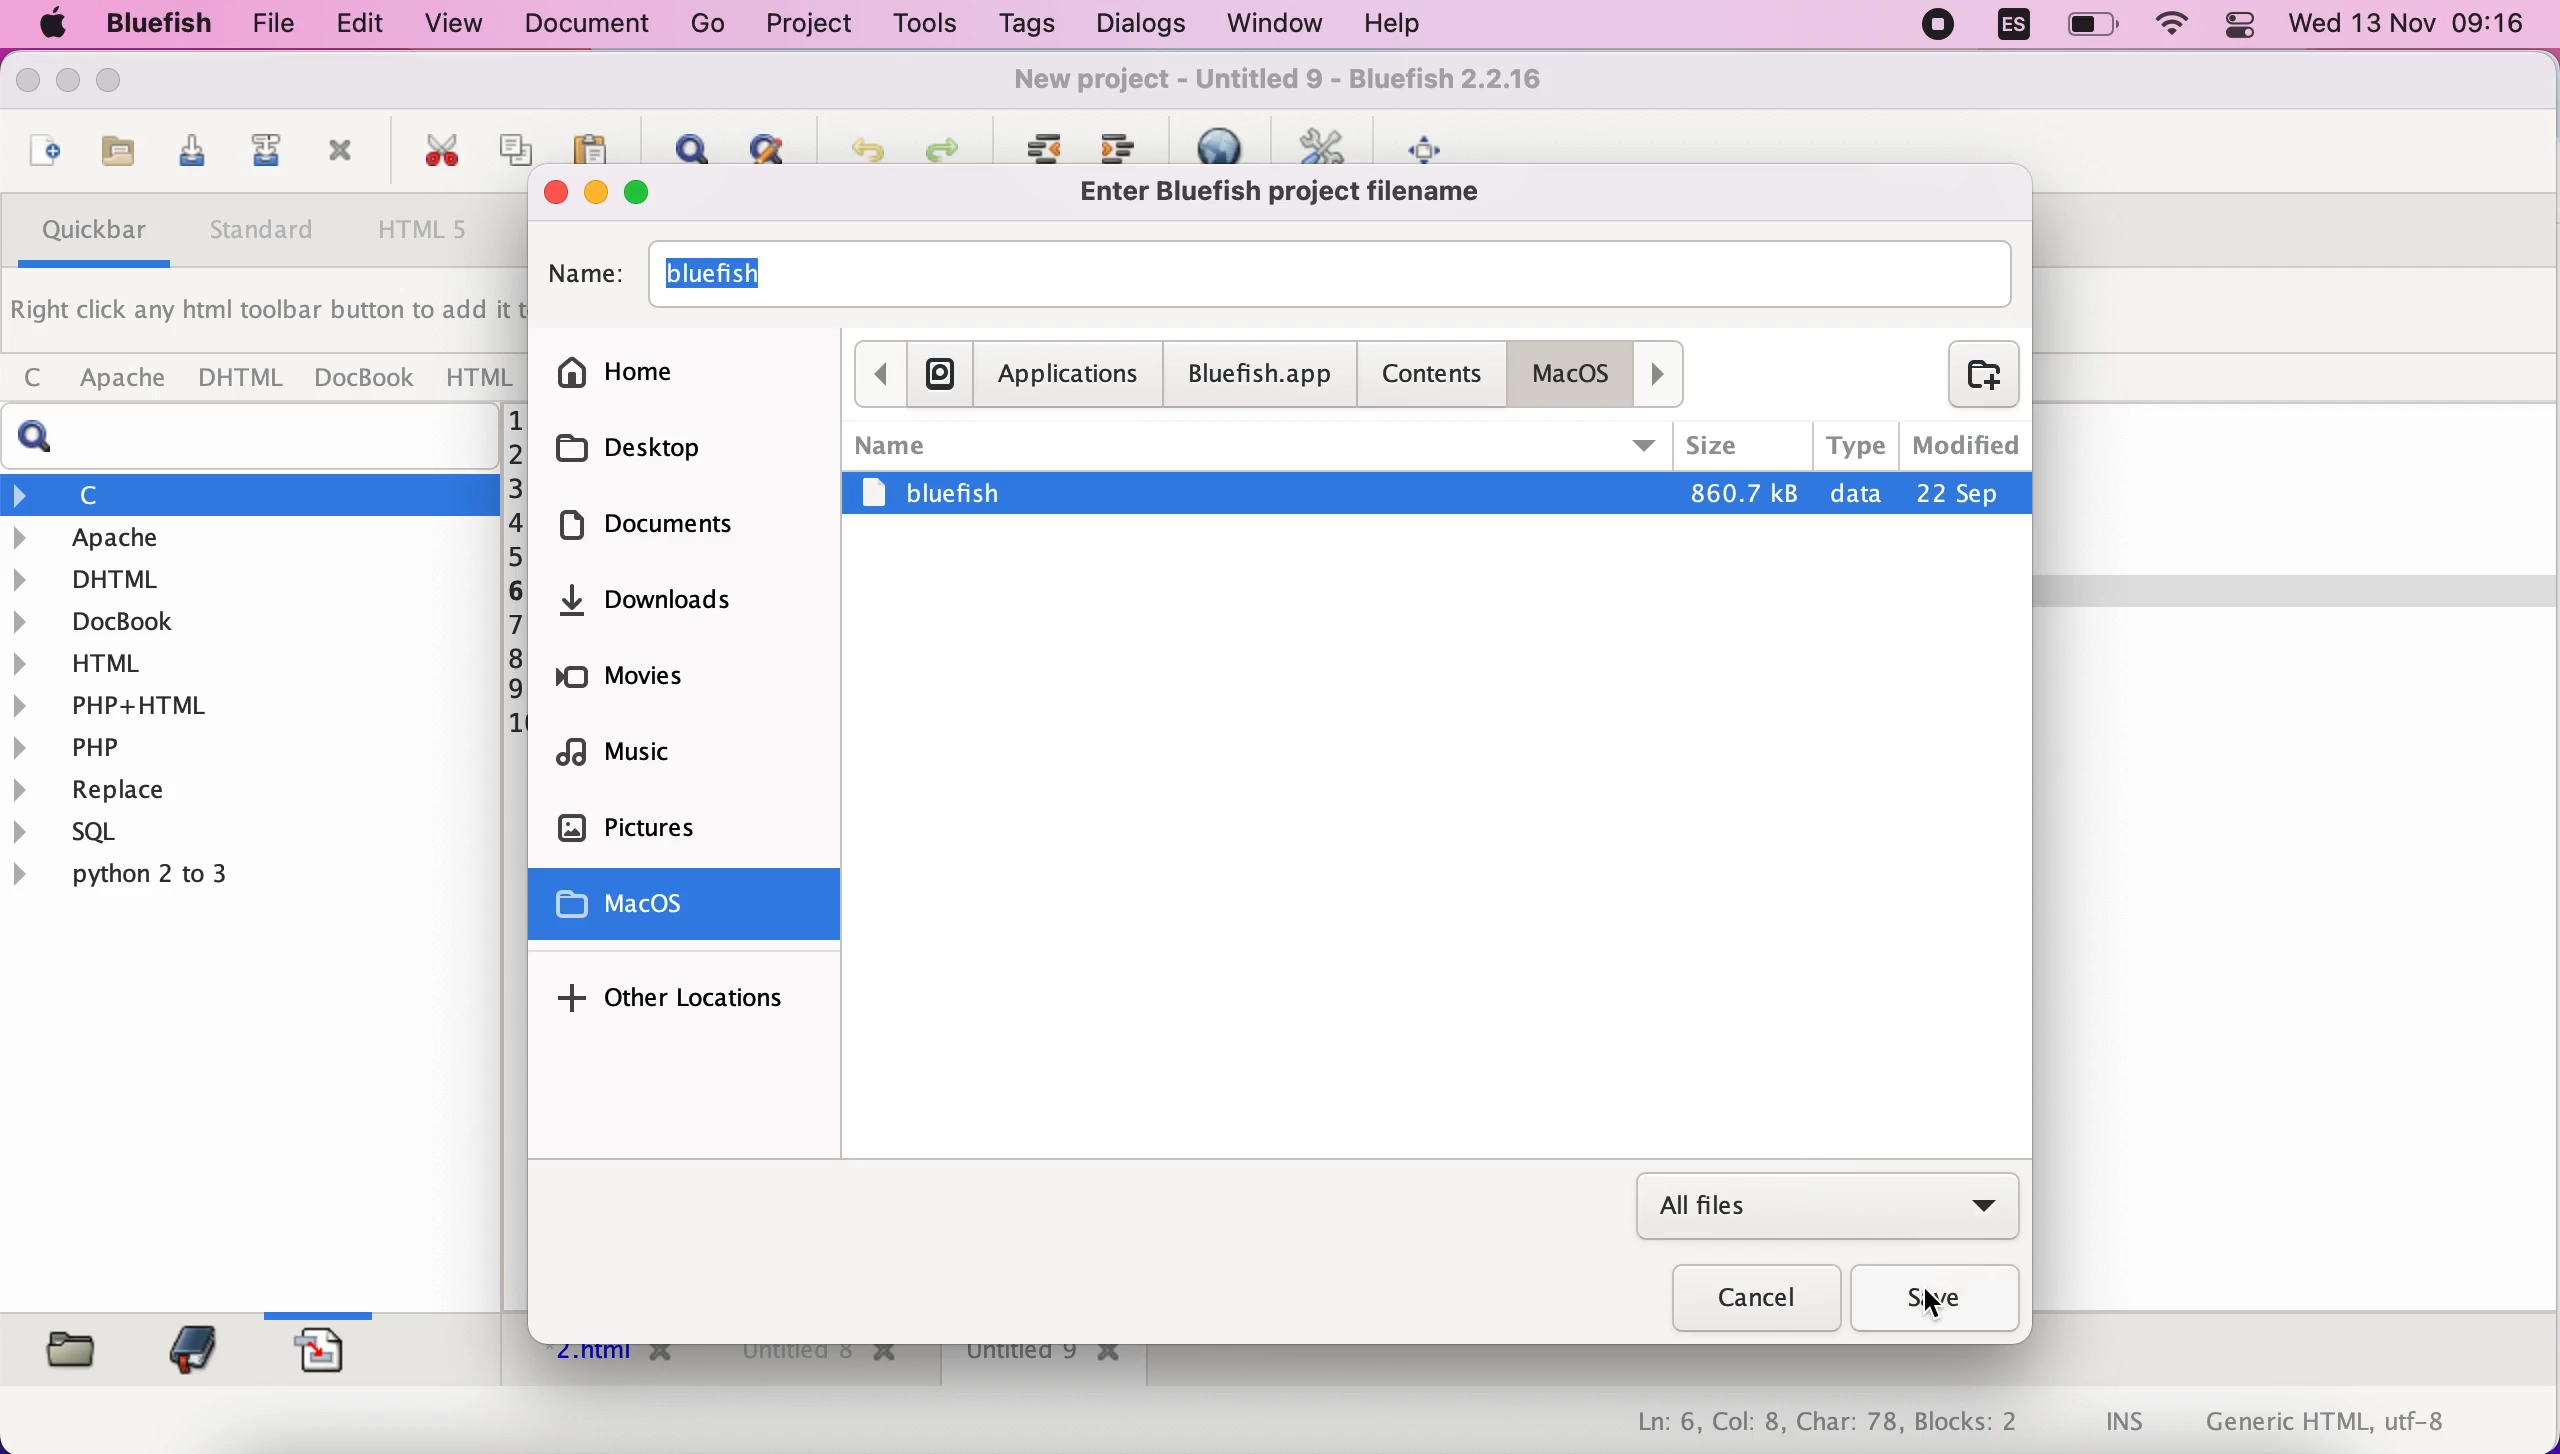  I want to click on view, so click(456, 23).